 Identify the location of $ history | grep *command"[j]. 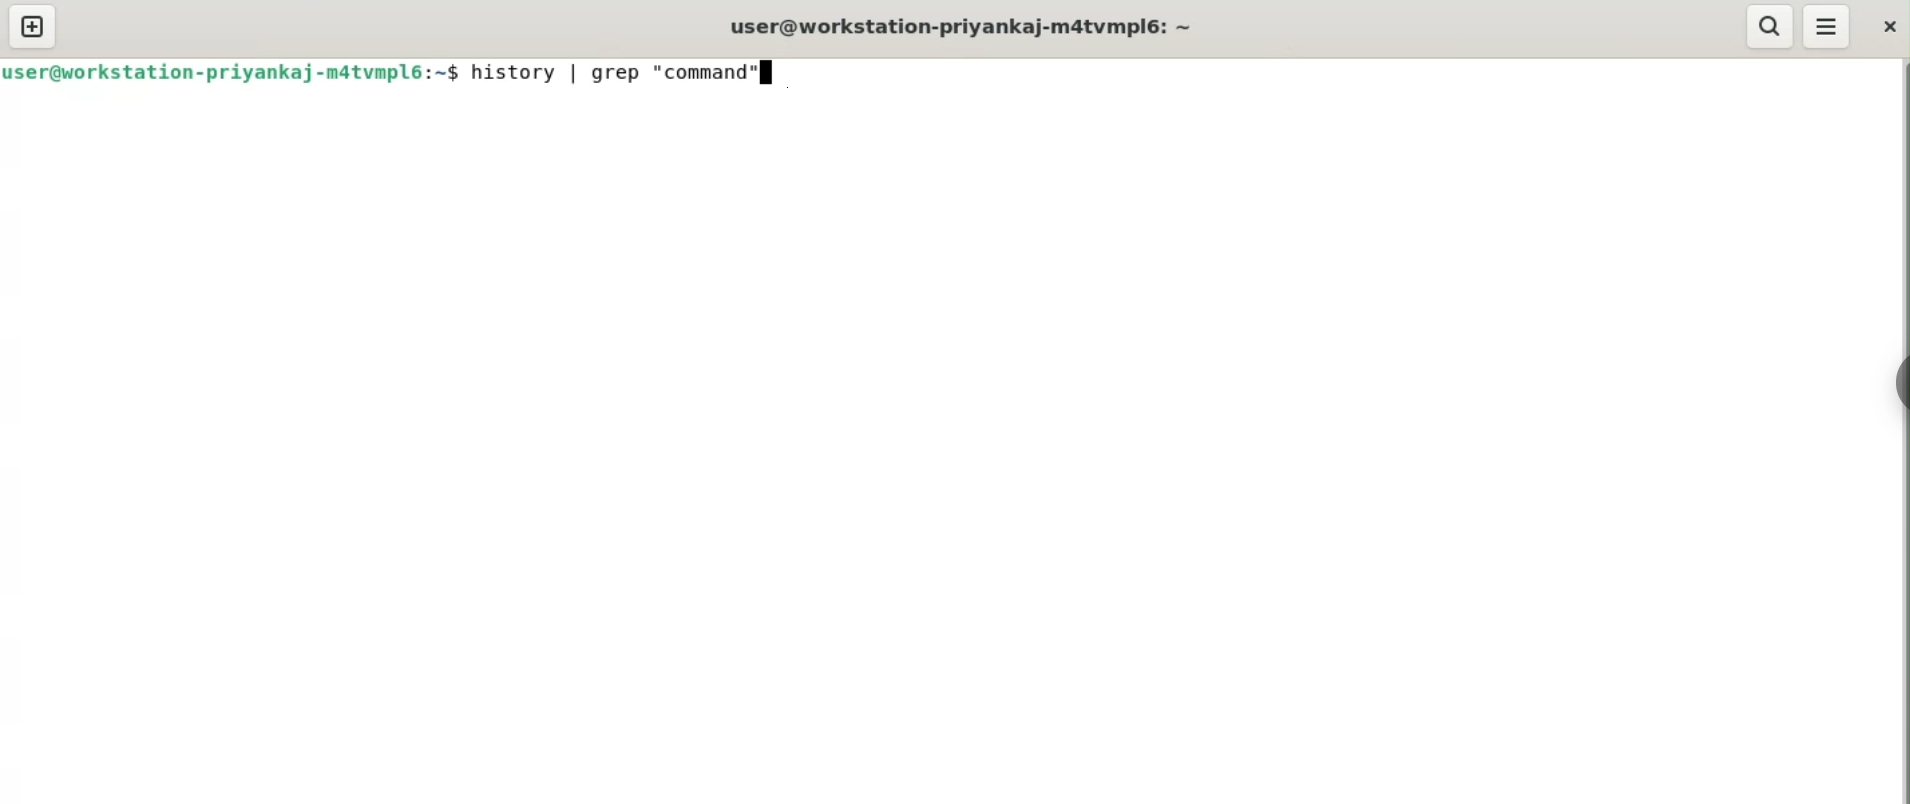
(611, 75).